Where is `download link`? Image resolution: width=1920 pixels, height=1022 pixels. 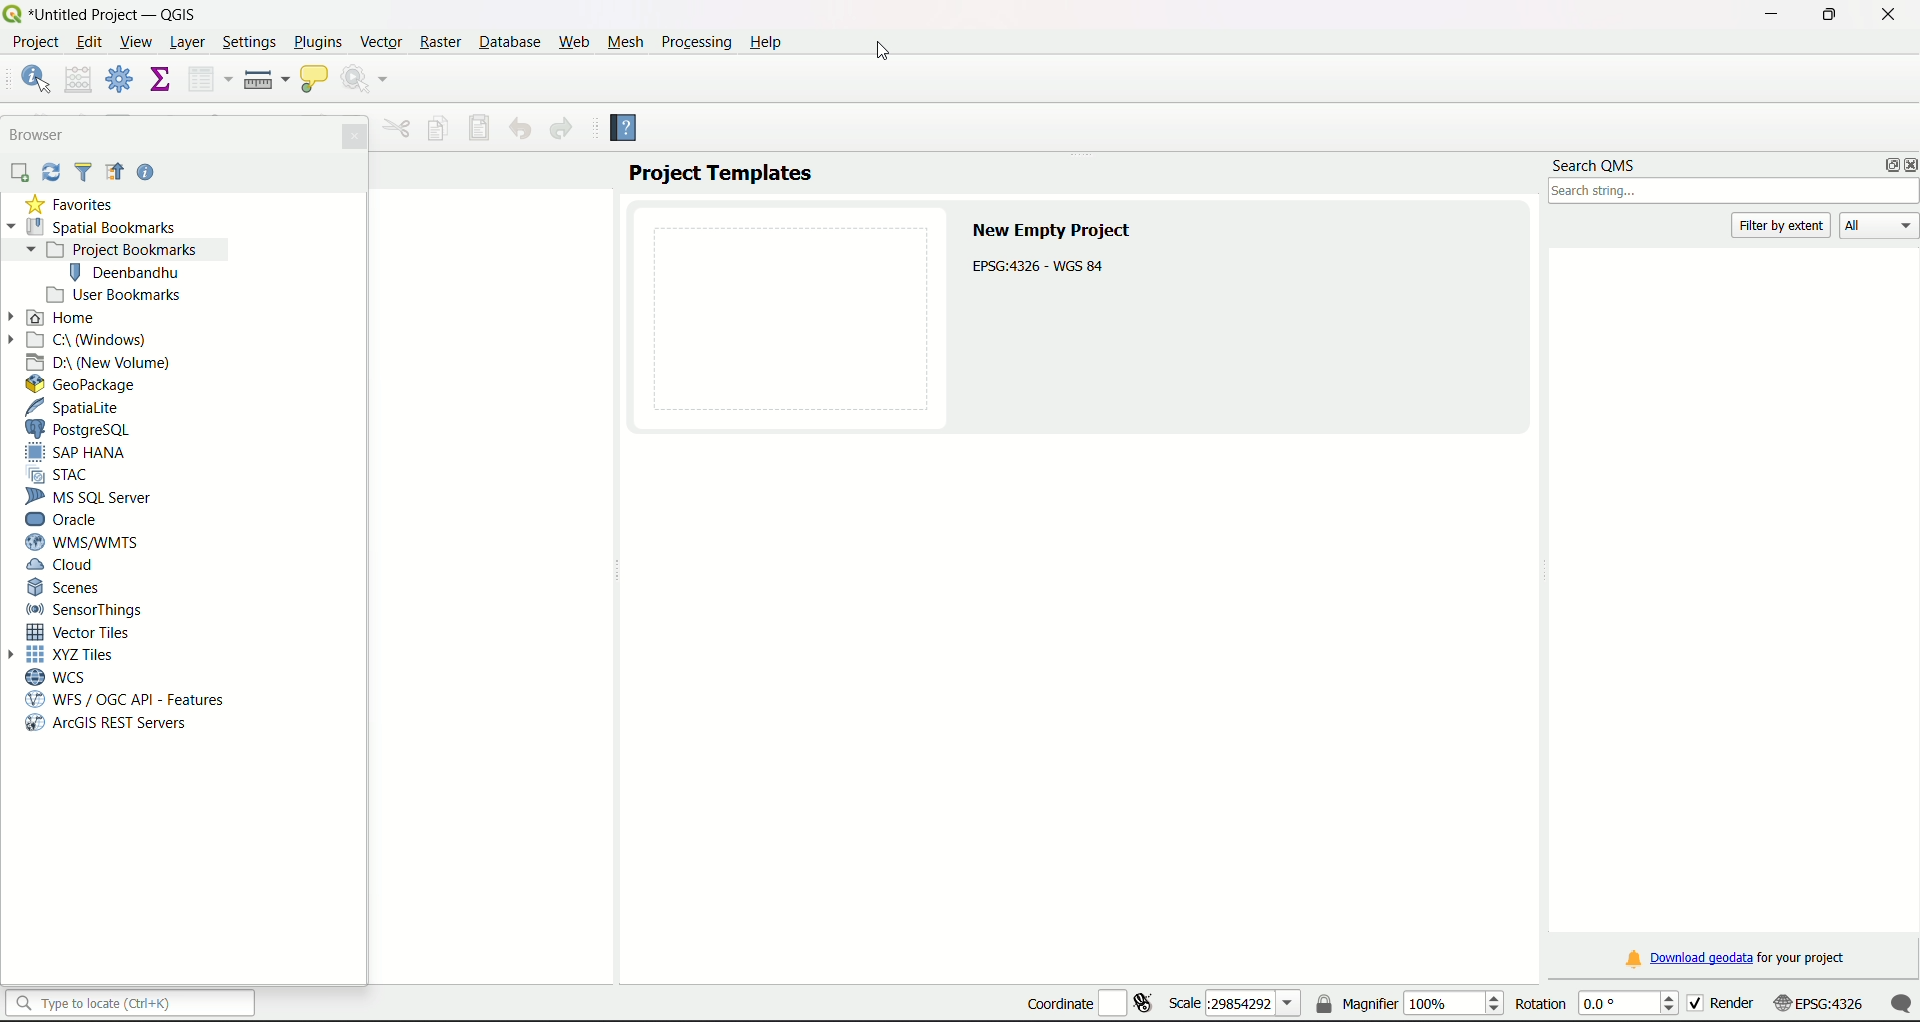
download link is located at coordinates (1735, 958).